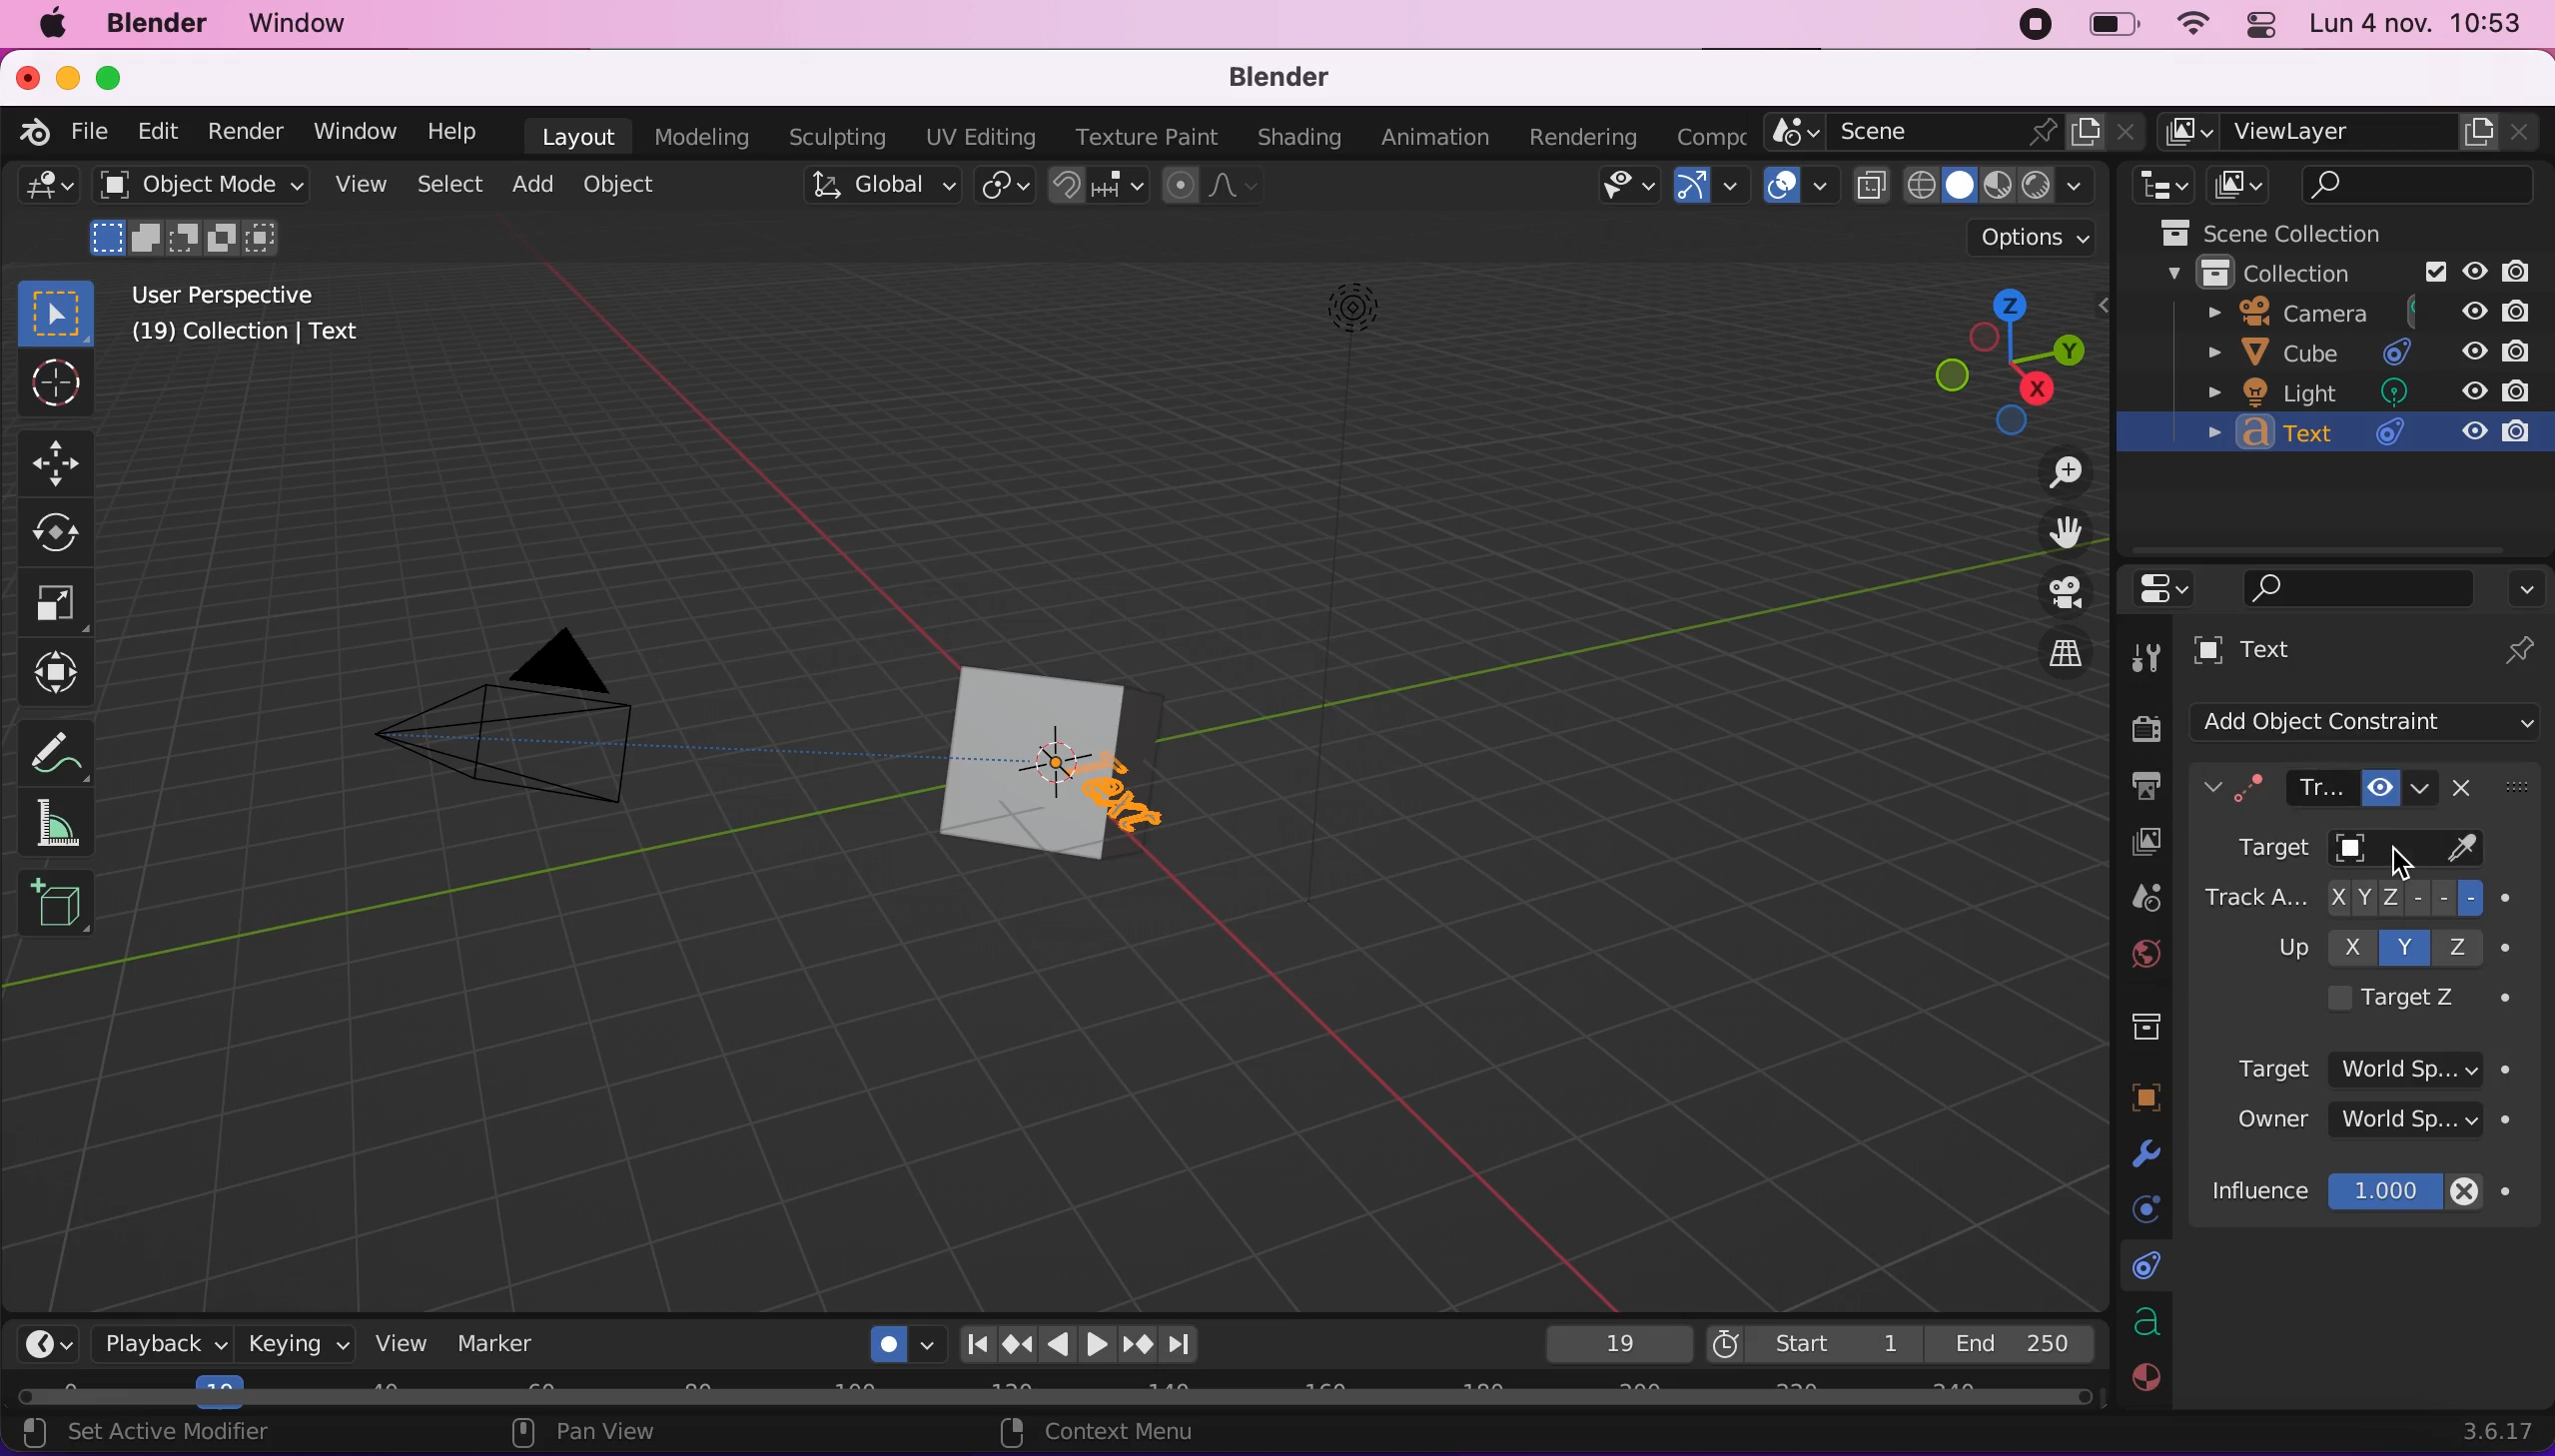  I want to click on context menu, so click(1149, 1434).